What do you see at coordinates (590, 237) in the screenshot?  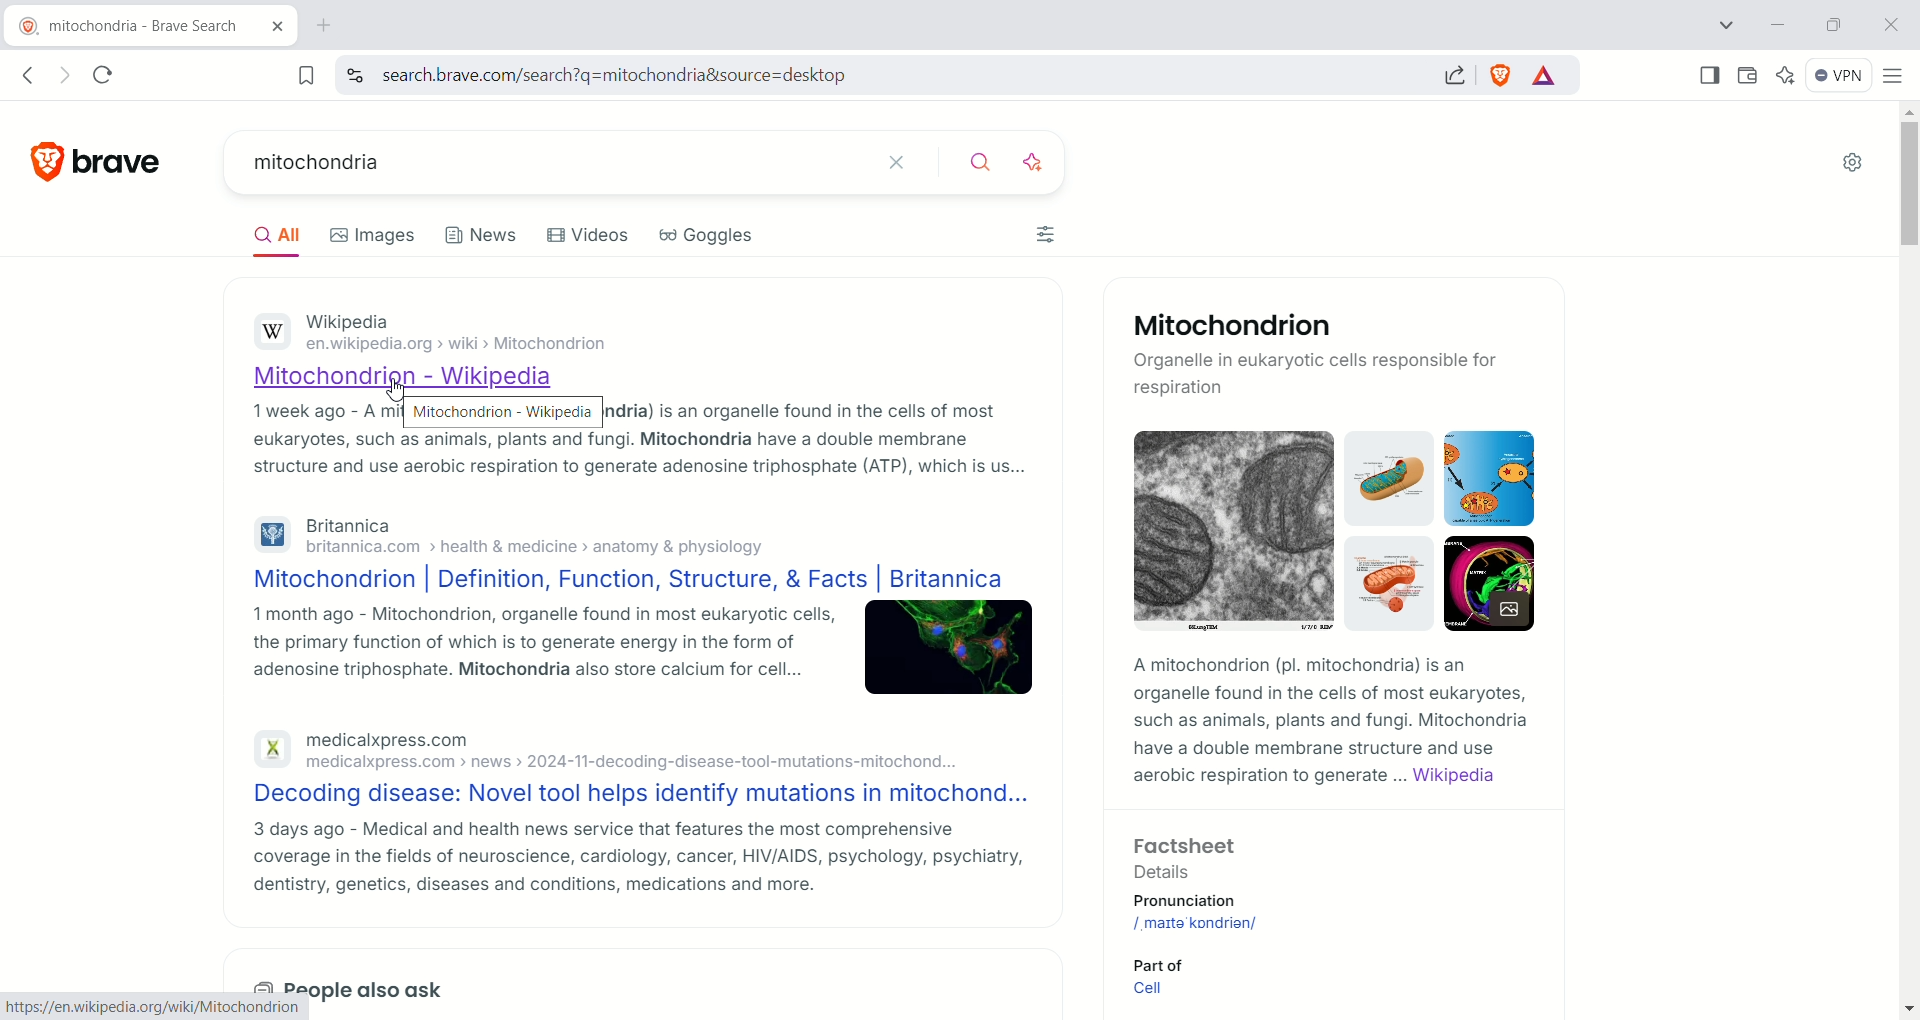 I see `videos` at bounding box center [590, 237].